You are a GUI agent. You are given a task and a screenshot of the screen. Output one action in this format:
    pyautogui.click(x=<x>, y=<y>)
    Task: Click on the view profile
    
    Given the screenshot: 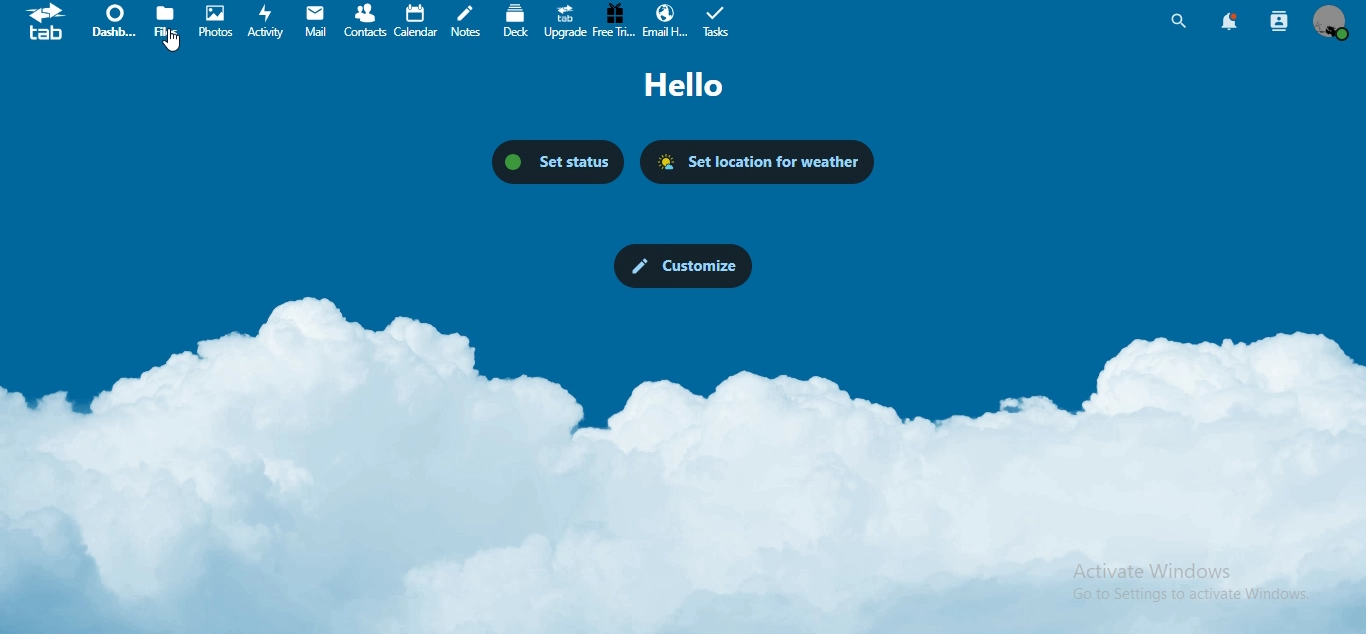 What is the action you would take?
    pyautogui.click(x=1330, y=23)
    